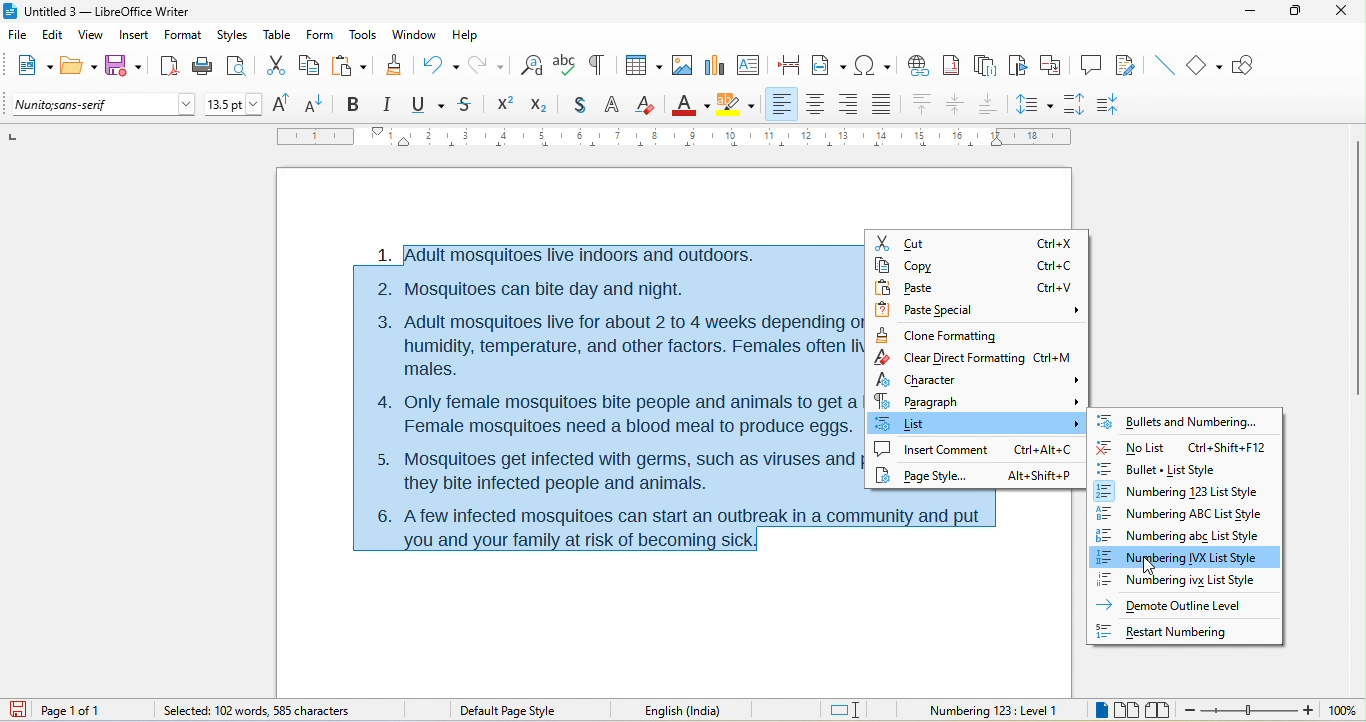  I want to click on character, so click(974, 379).